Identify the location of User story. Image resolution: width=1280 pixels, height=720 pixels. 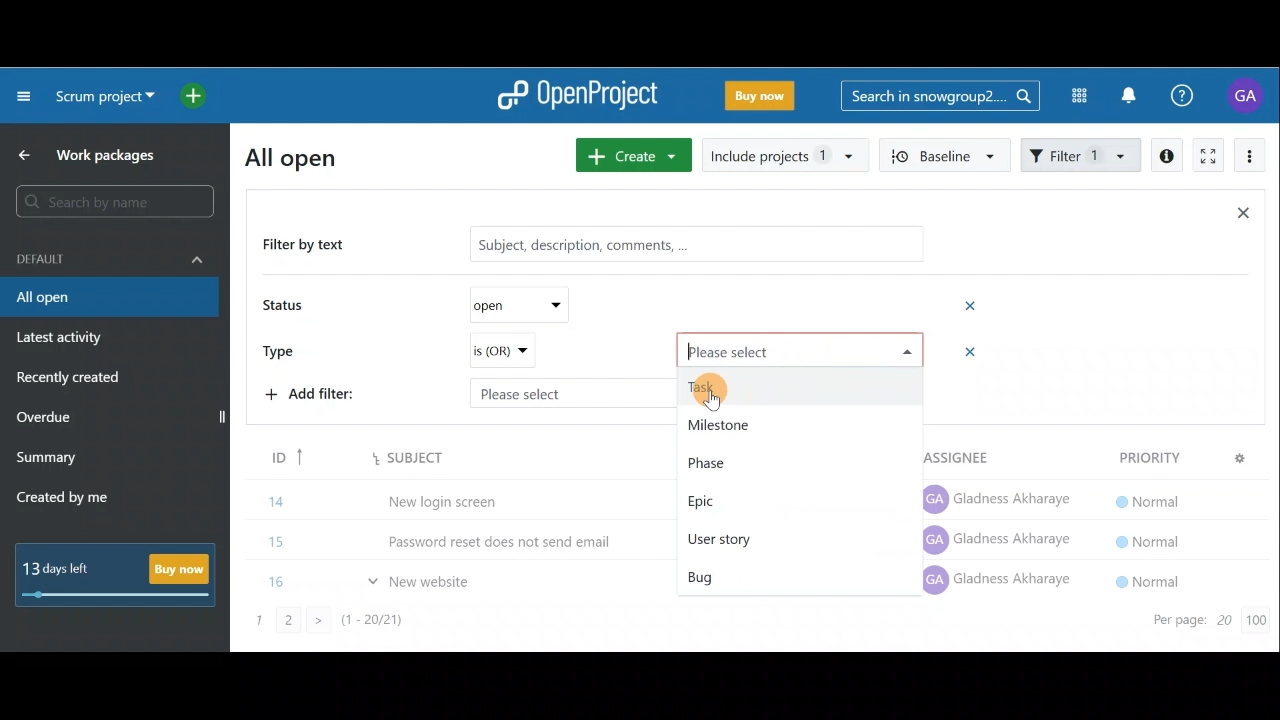
(779, 538).